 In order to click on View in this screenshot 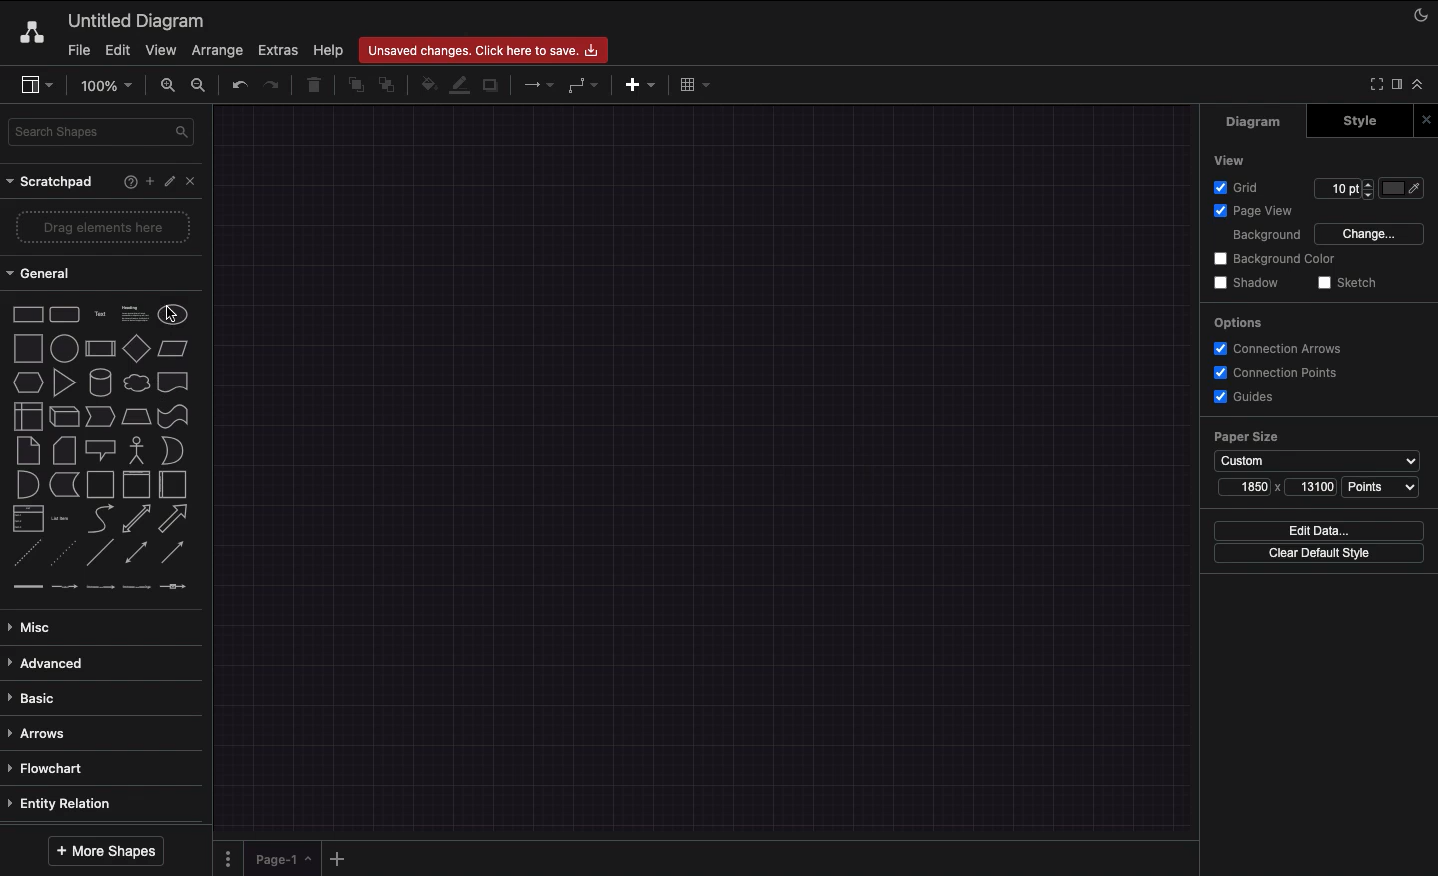, I will do `click(1231, 159)`.